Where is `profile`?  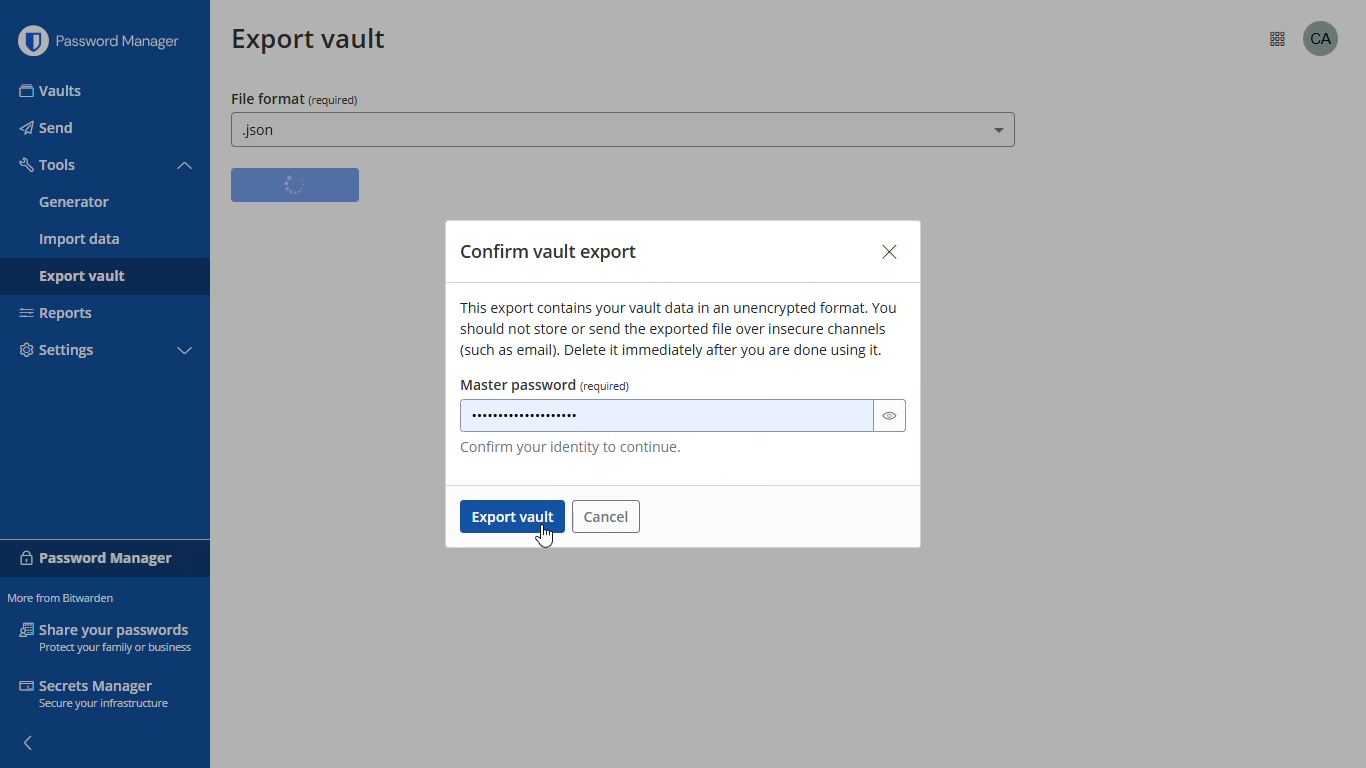 profile is located at coordinates (1322, 37).